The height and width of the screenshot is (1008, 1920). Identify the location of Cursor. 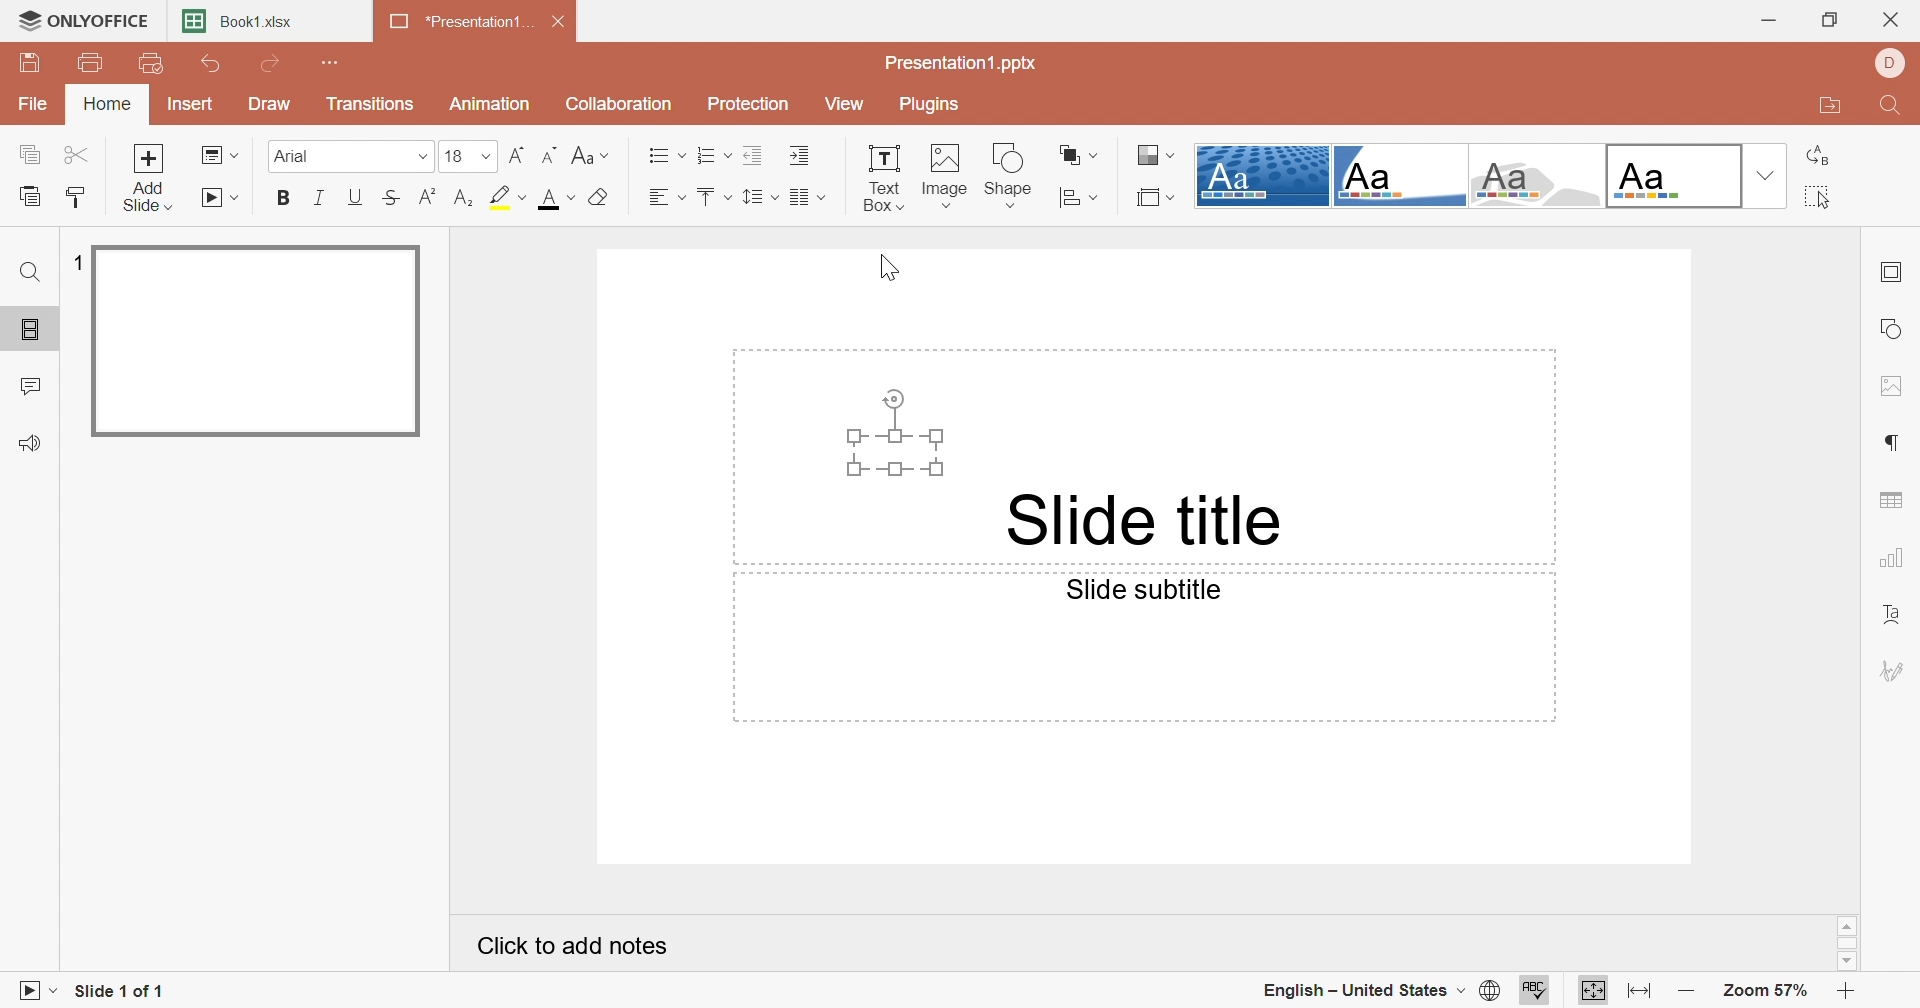
(891, 270).